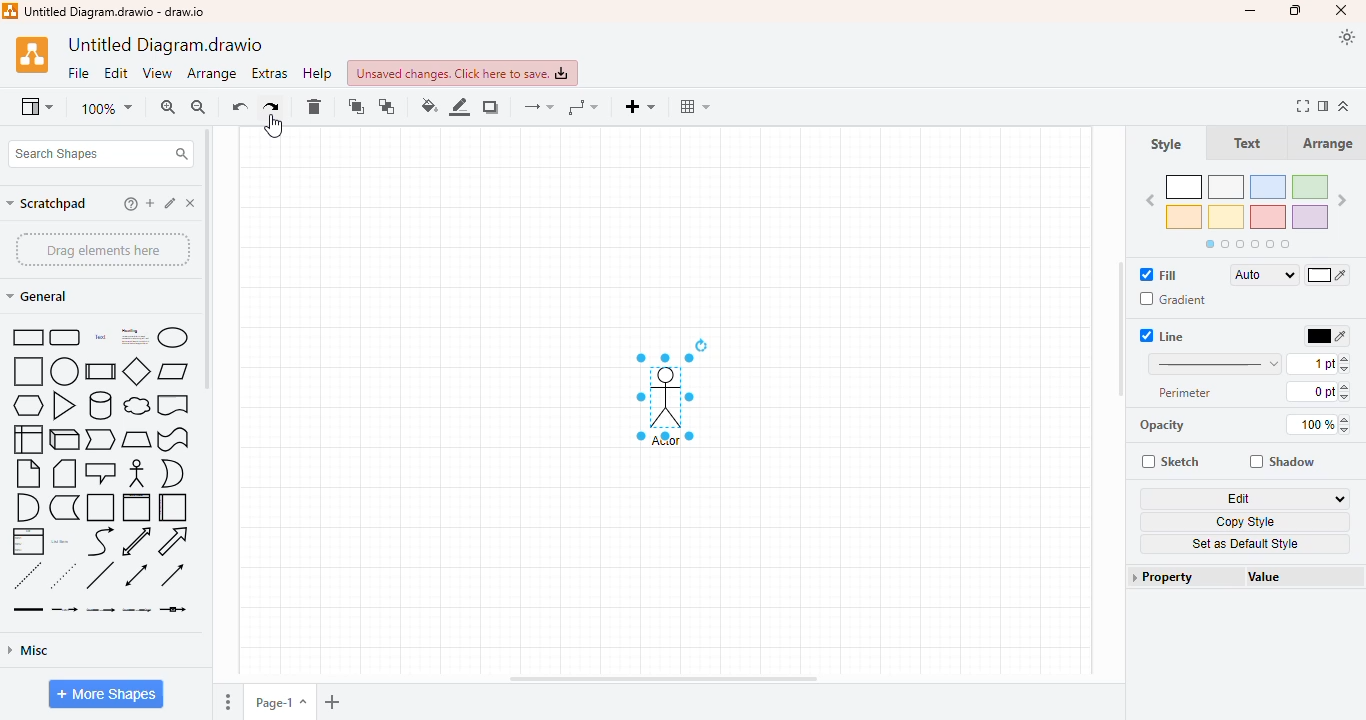  What do you see at coordinates (158, 74) in the screenshot?
I see `view` at bounding box center [158, 74].